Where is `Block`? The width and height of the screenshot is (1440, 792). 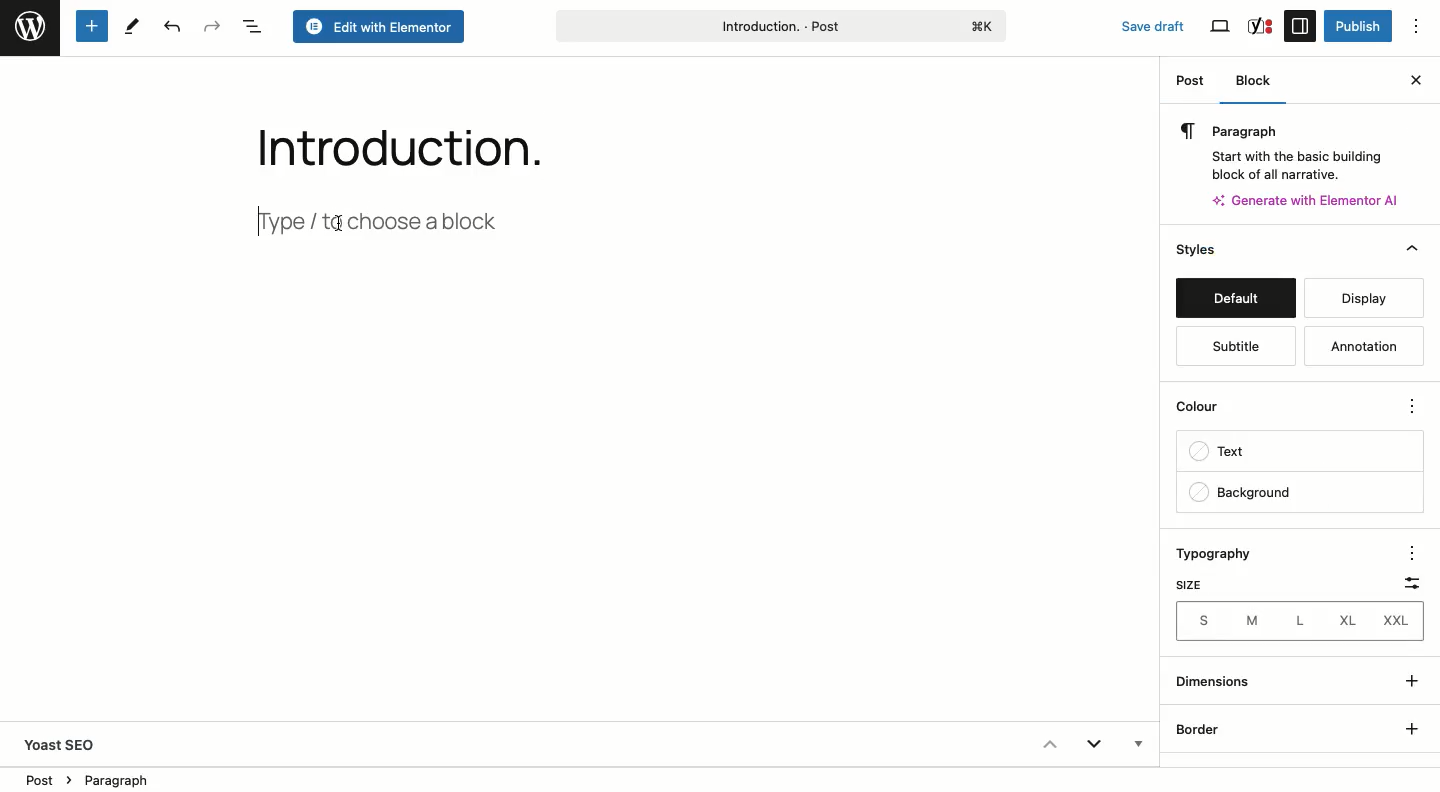 Block is located at coordinates (1258, 83).